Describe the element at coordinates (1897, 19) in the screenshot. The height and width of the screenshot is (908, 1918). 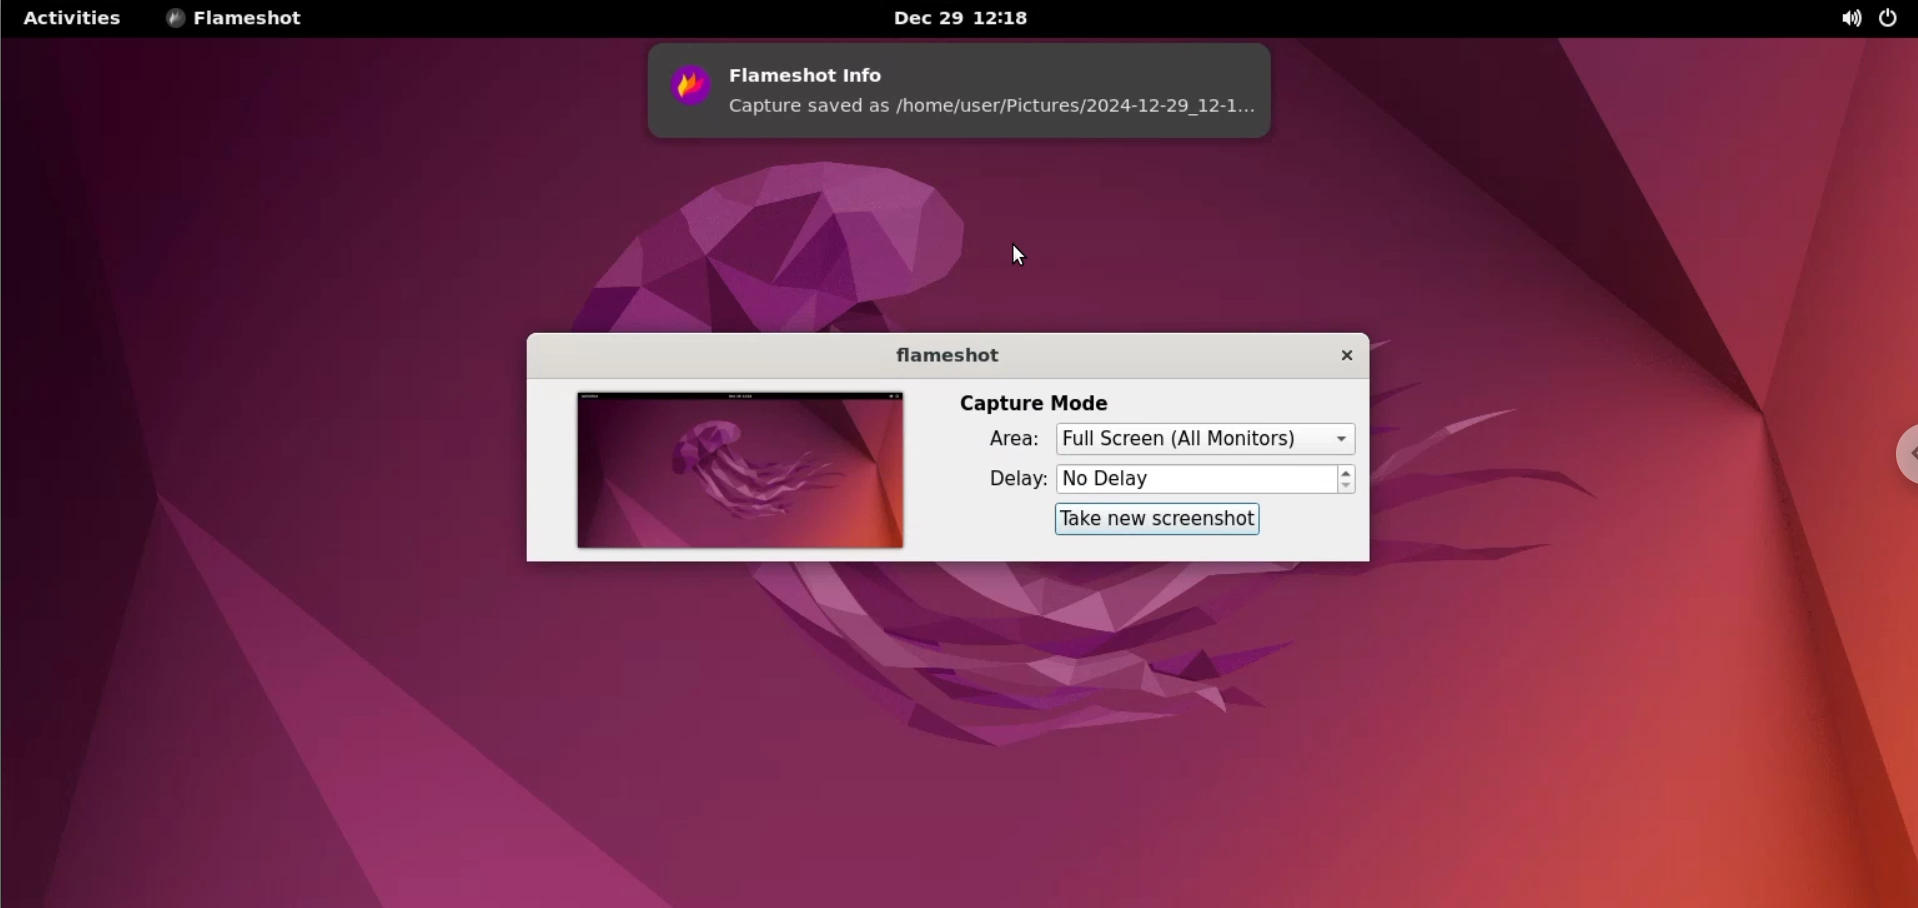
I see `power options` at that location.